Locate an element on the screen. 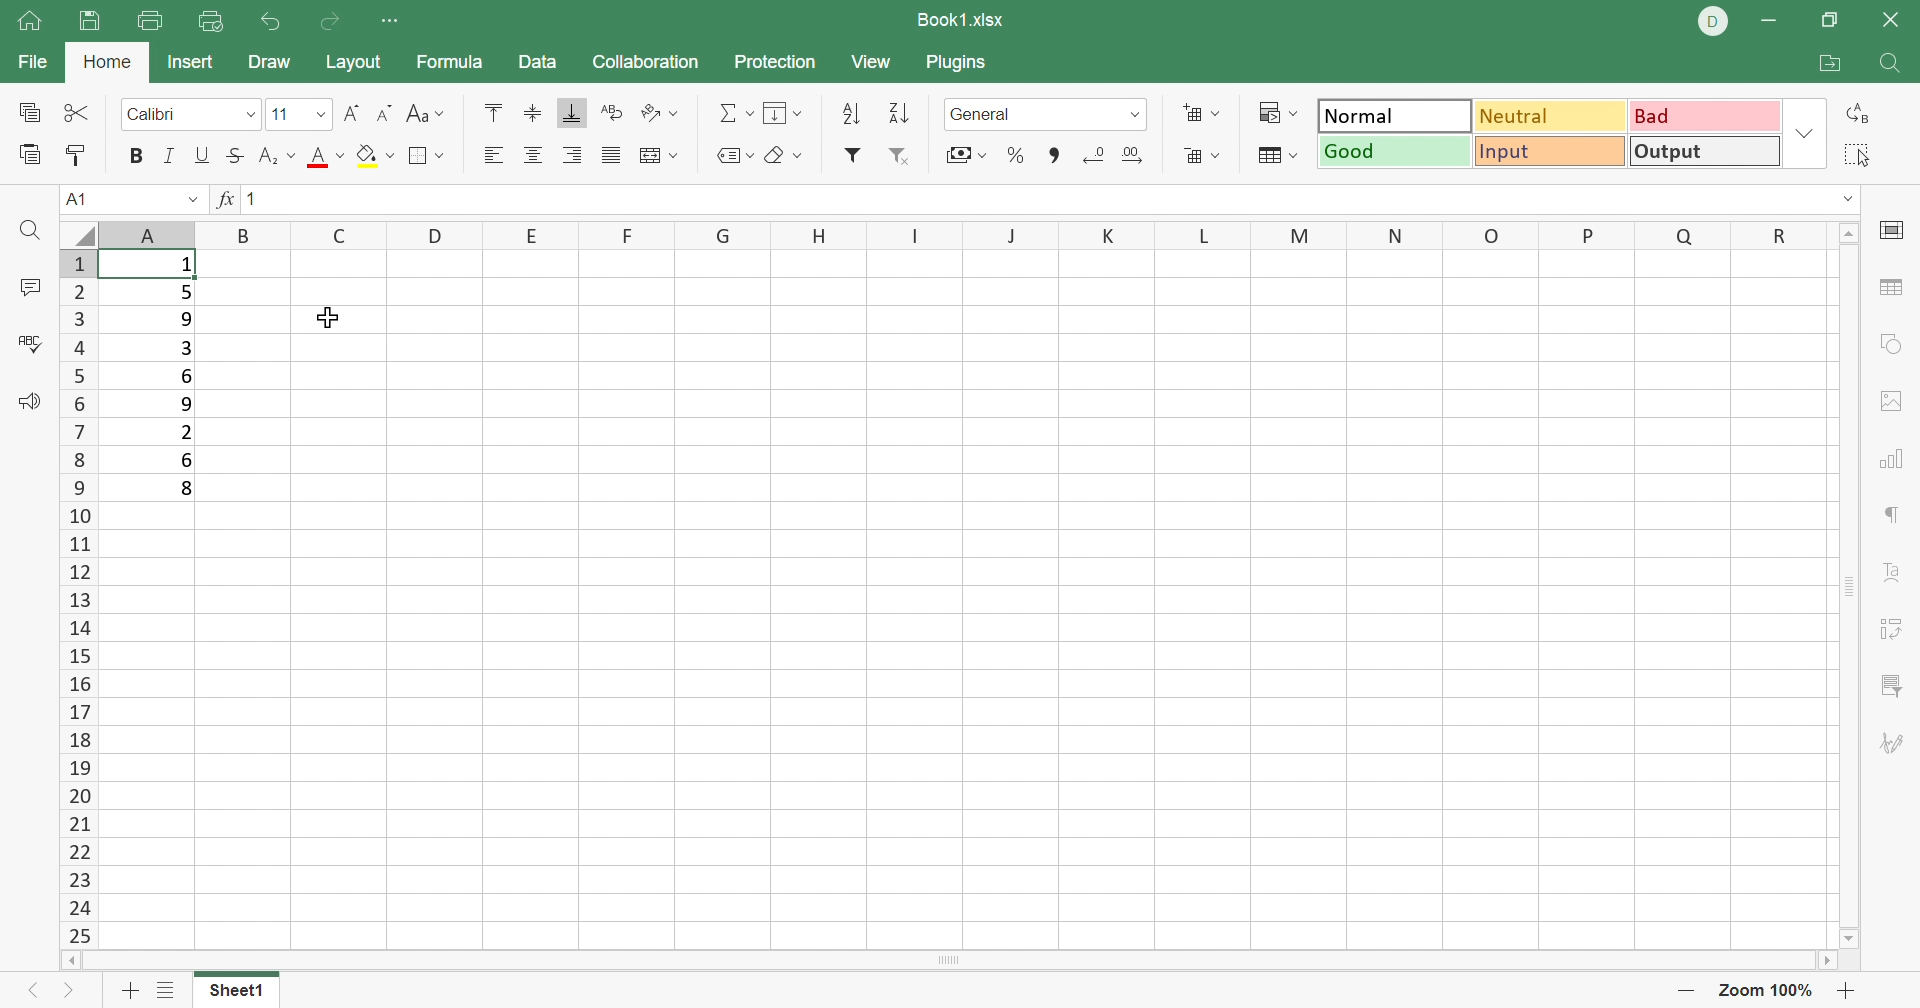 The height and width of the screenshot is (1008, 1920). Open file location is located at coordinates (1835, 61).